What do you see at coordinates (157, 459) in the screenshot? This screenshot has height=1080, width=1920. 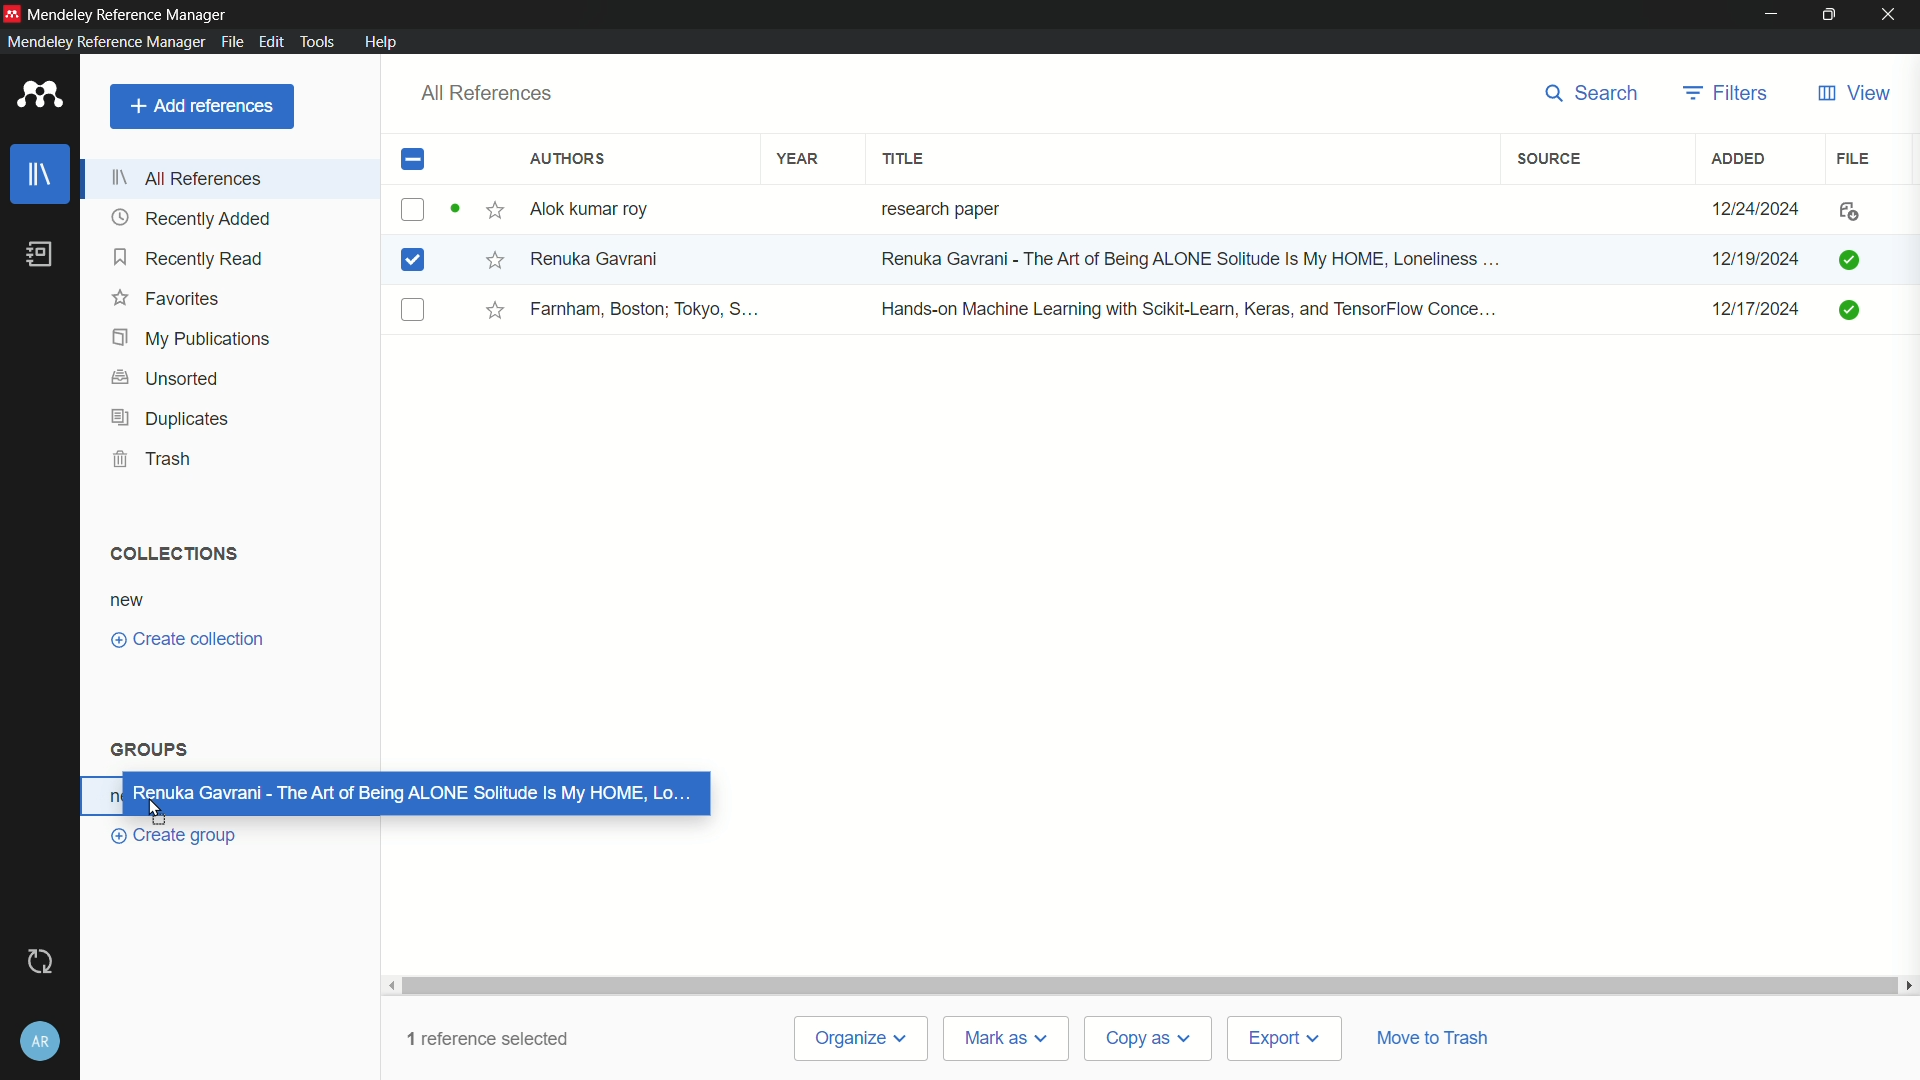 I see `trash` at bounding box center [157, 459].